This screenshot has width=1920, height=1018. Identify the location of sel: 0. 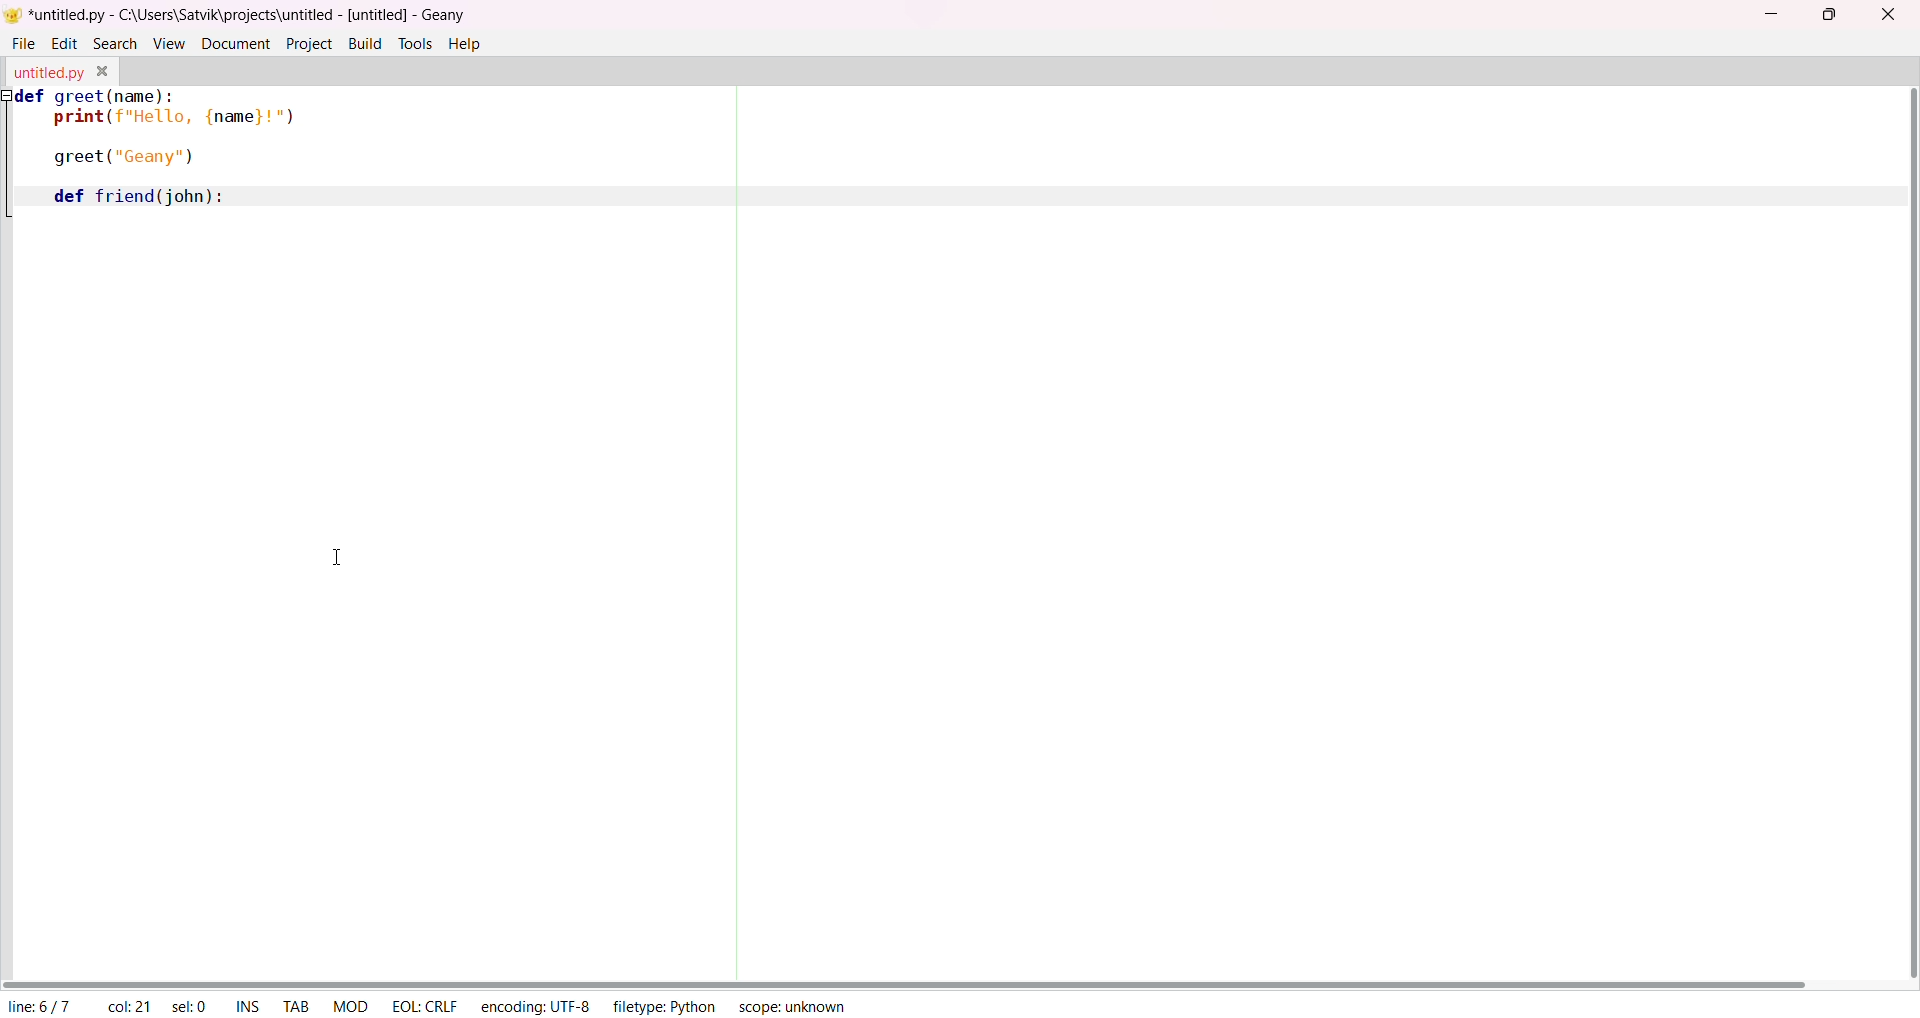
(192, 1006).